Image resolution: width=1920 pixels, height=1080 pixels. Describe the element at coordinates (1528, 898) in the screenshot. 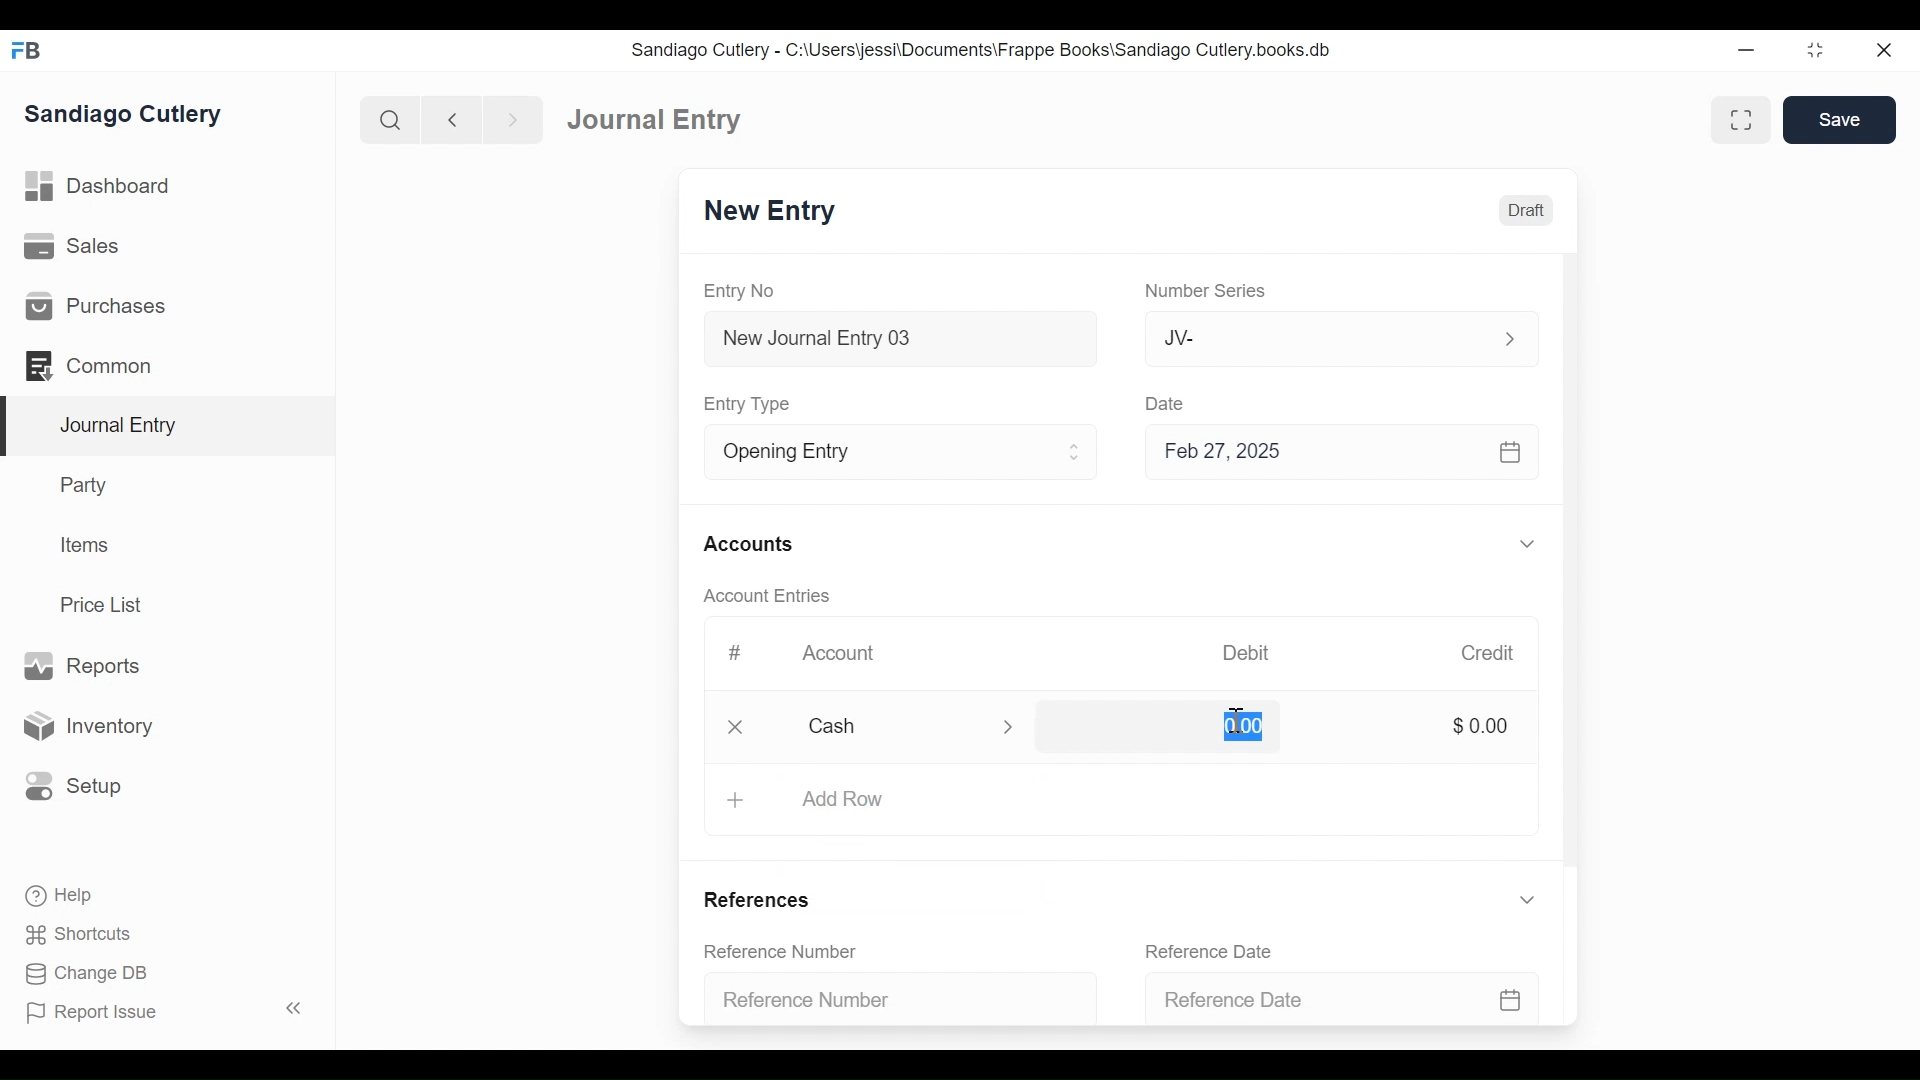

I see `Expand` at that location.